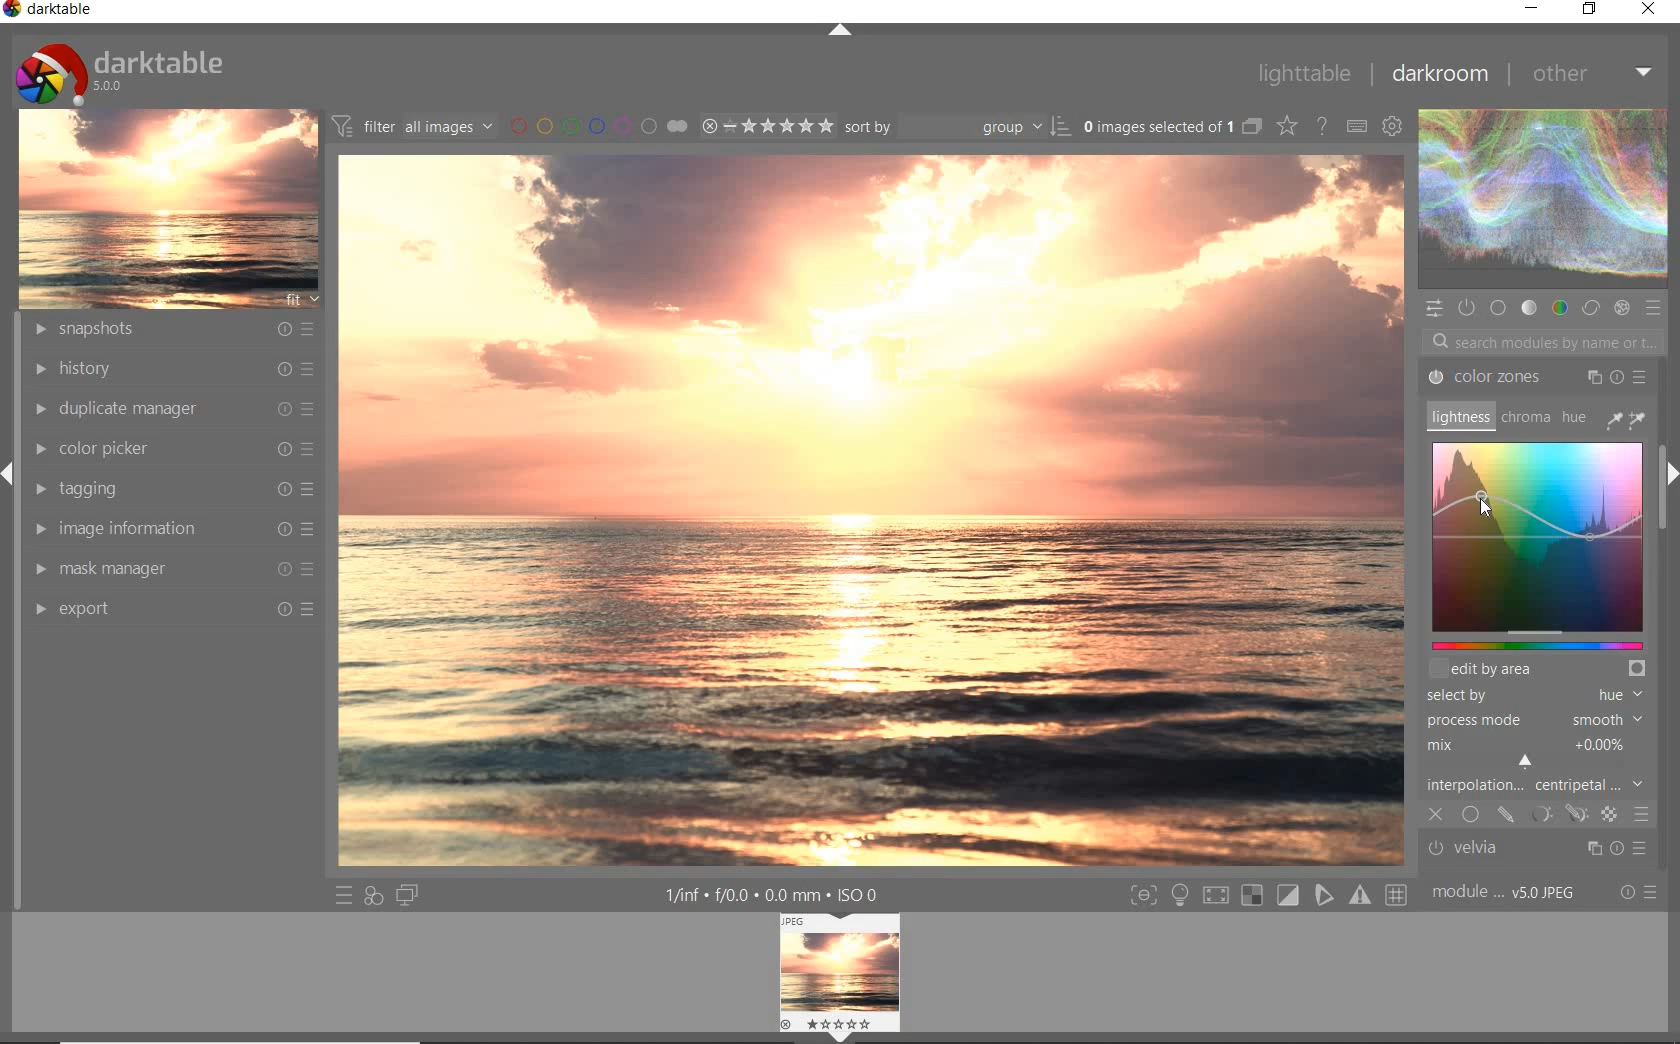  What do you see at coordinates (1575, 421) in the screenshot?
I see `HUE` at bounding box center [1575, 421].